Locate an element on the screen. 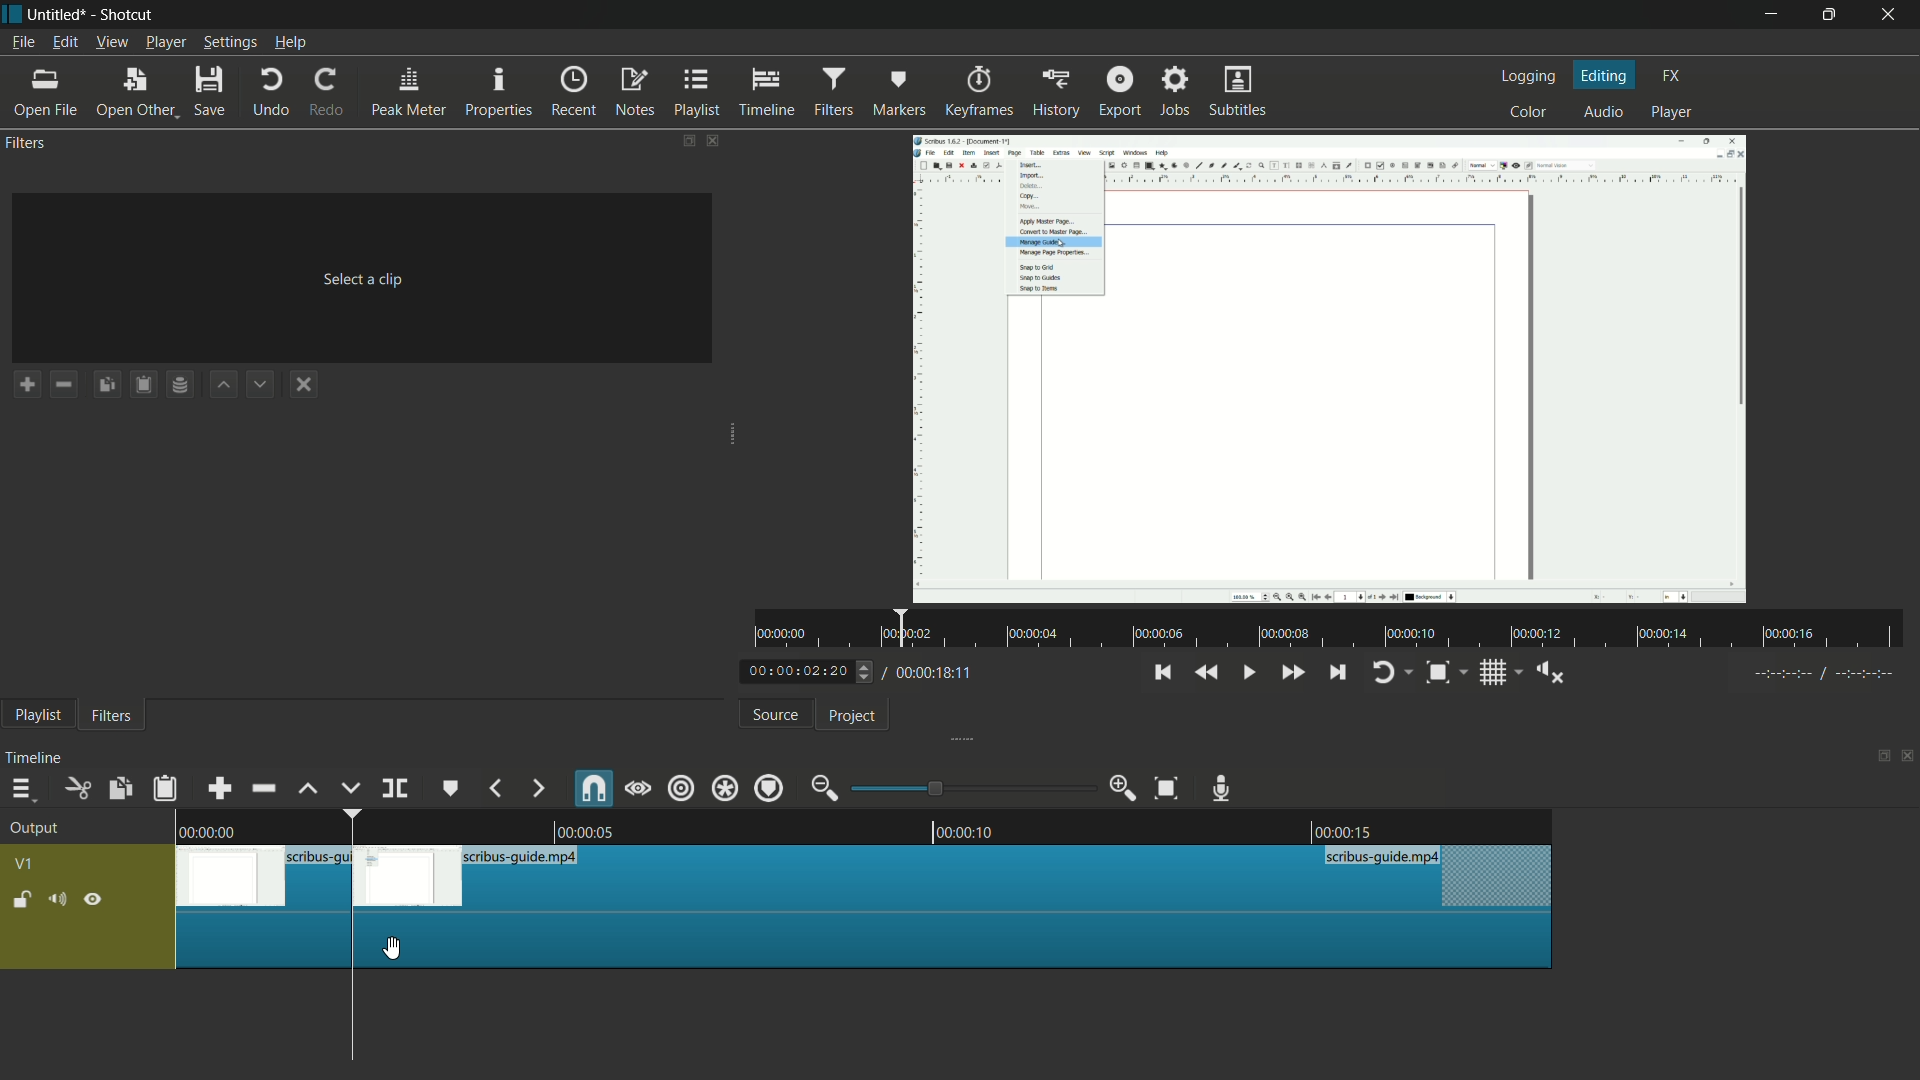 The image size is (1920, 1080). undo is located at coordinates (275, 91).